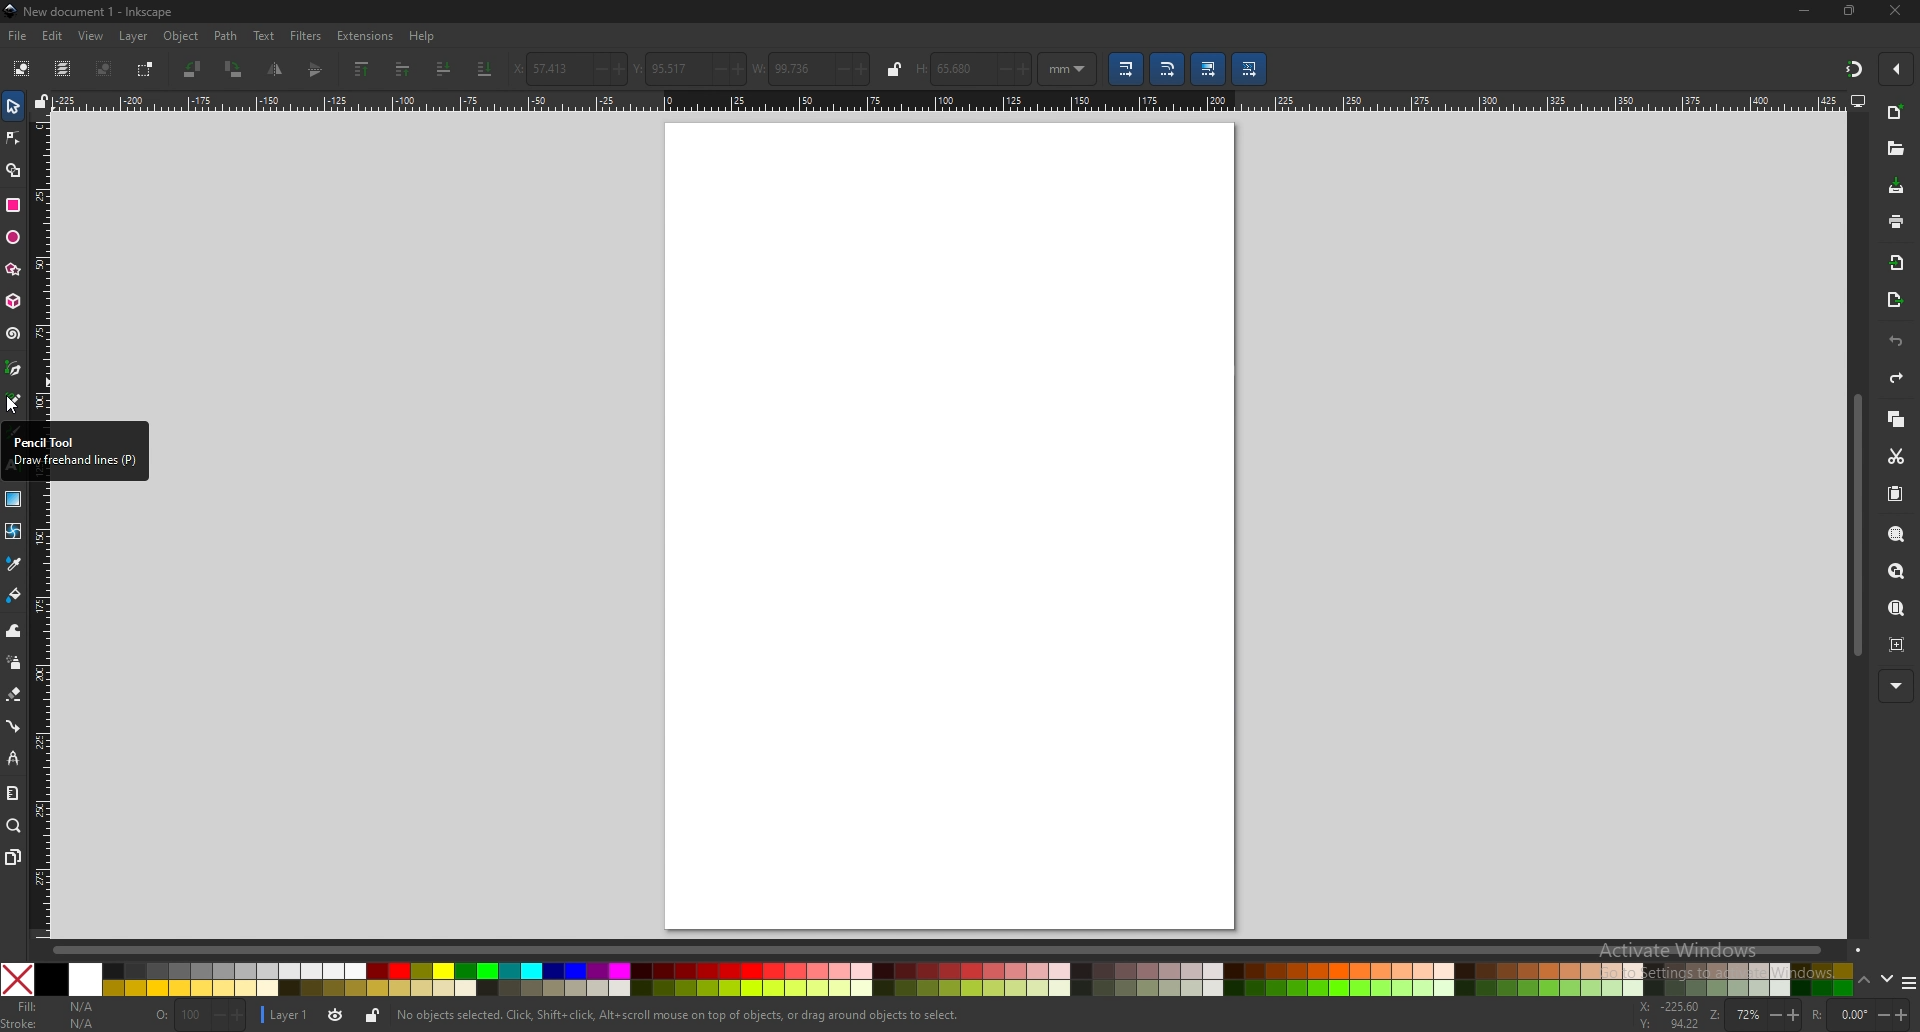 The image size is (1920, 1032). I want to click on page, so click(950, 526).